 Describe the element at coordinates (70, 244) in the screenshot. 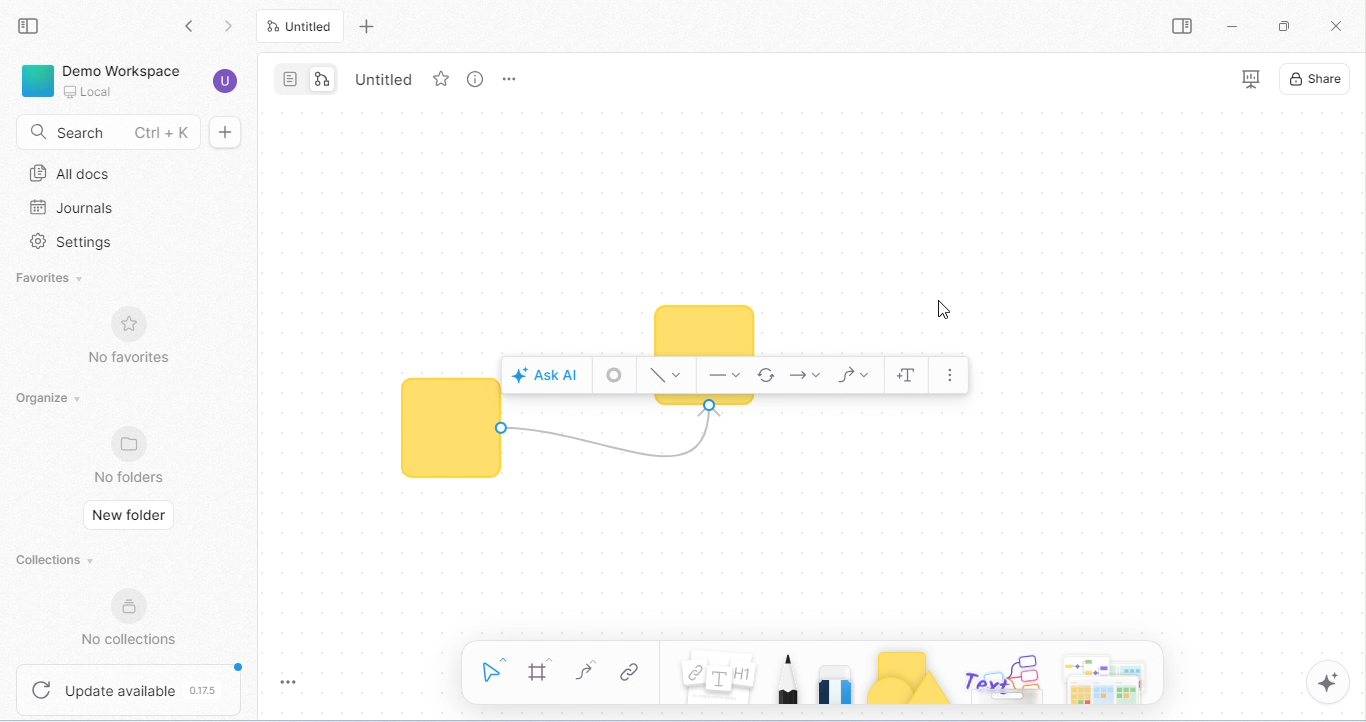

I see `settings` at that location.